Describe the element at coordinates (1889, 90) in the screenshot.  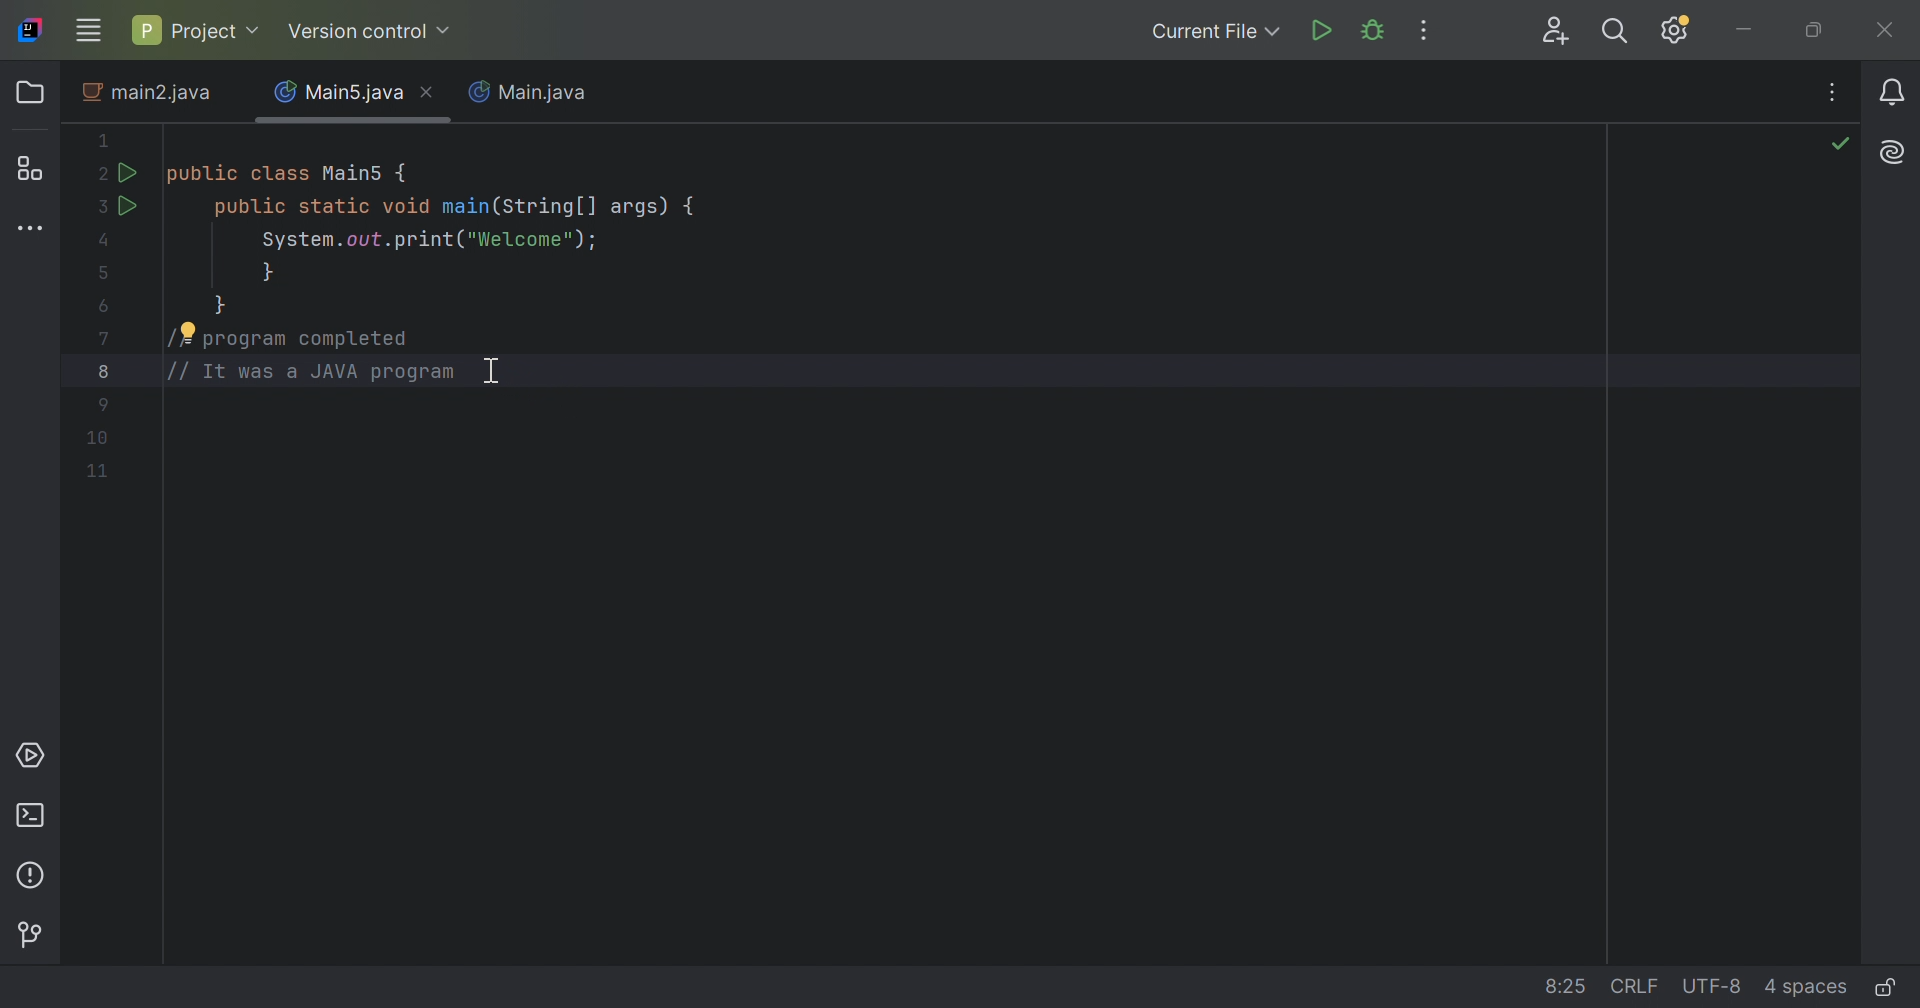
I see `Notifications` at that location.